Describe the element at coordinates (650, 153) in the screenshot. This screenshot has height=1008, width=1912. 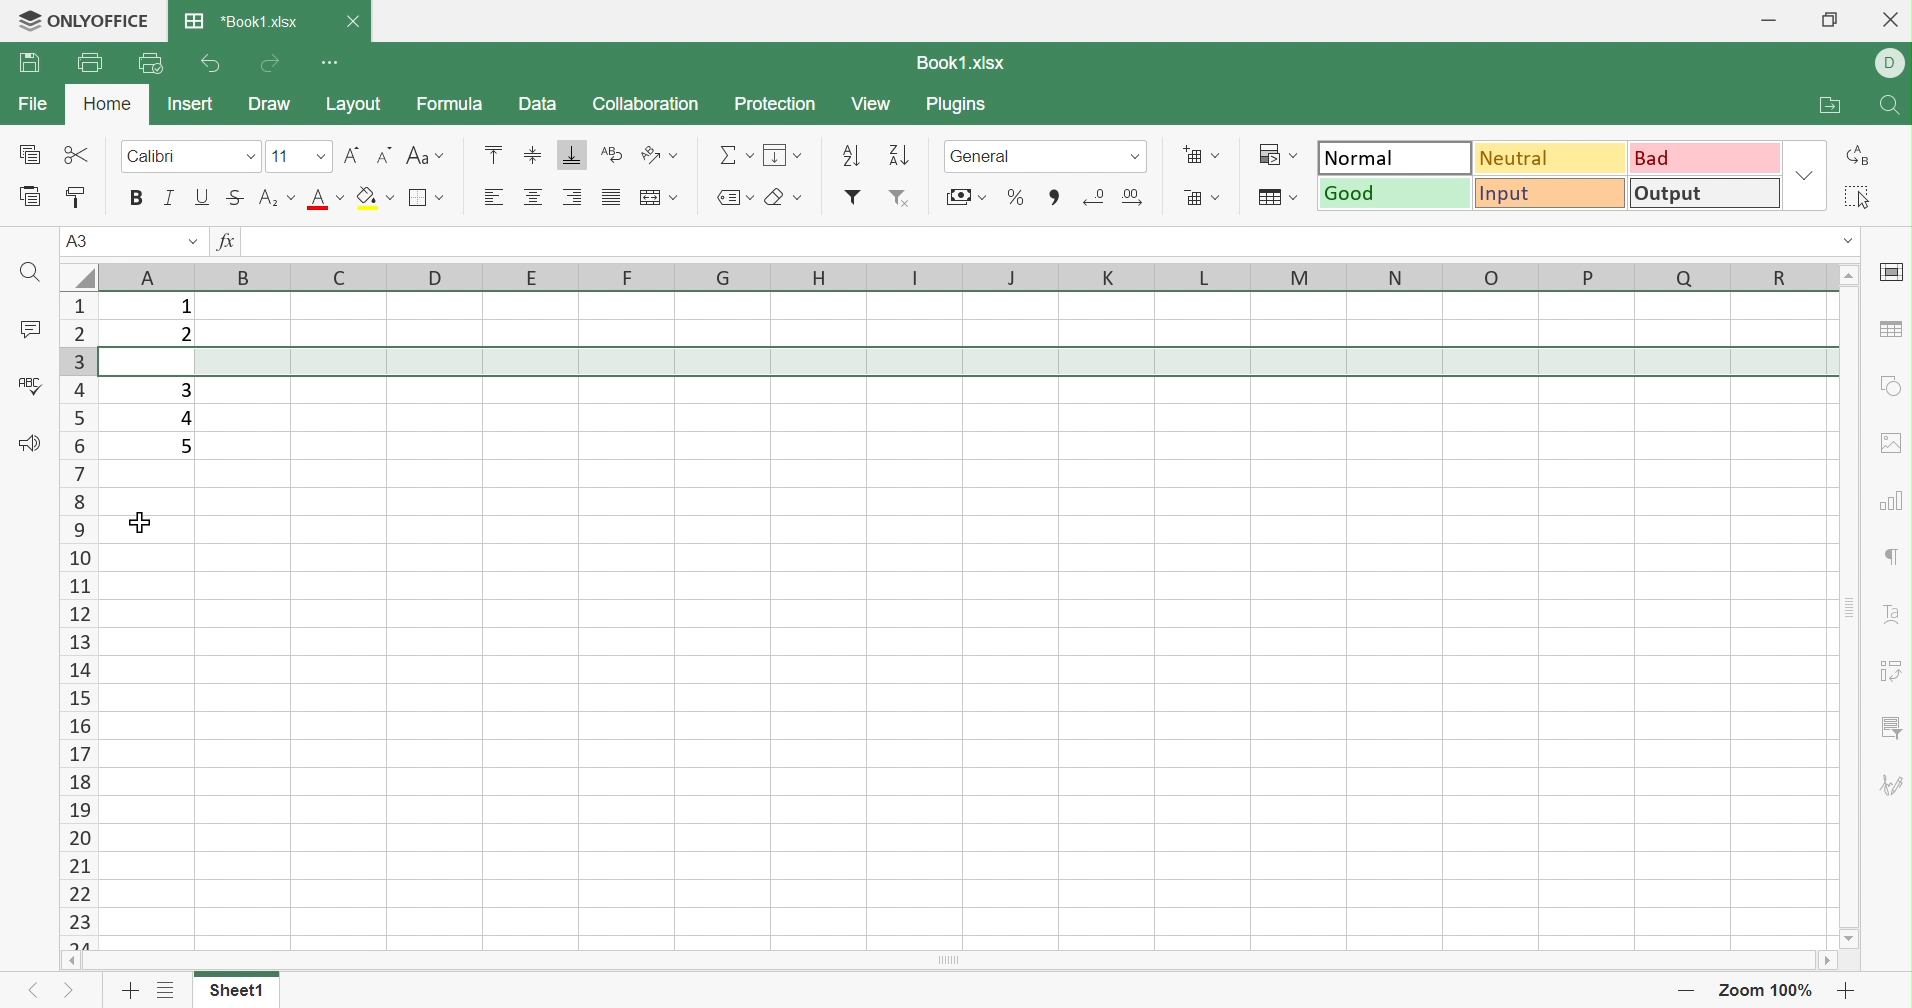
I see `Orientation` at that location.